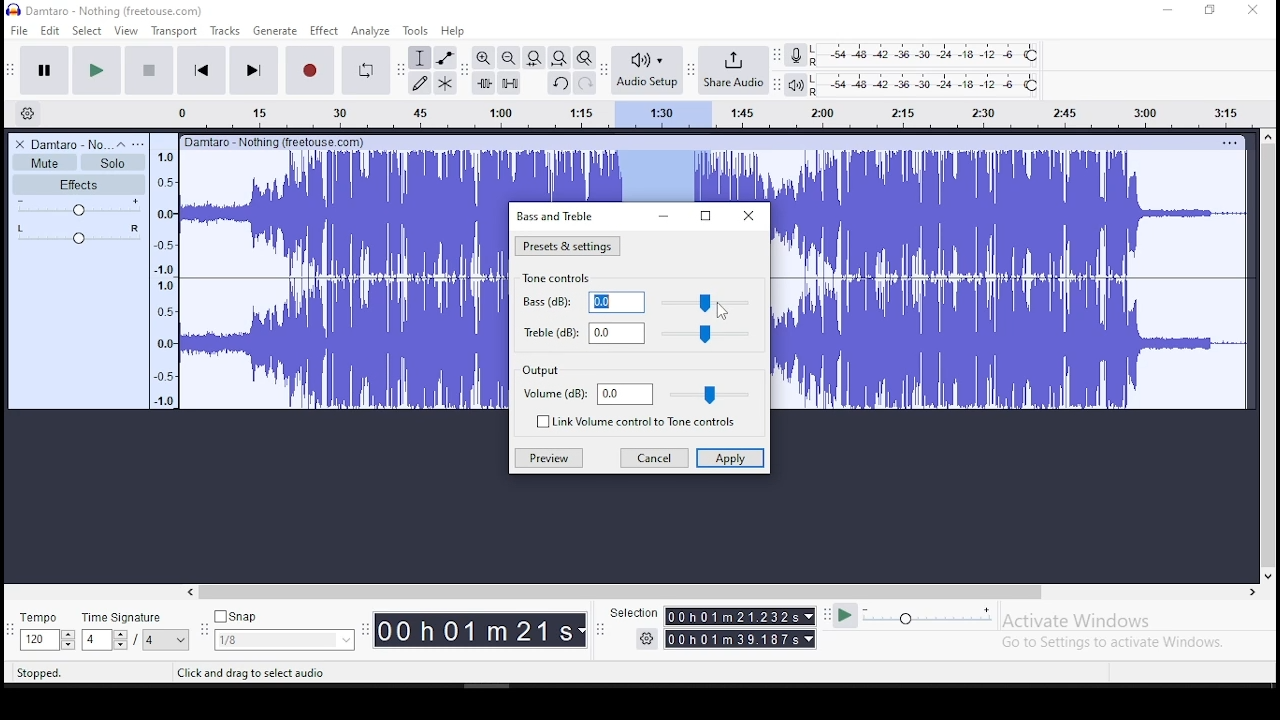  Describe the element at coordinates (646, 68) in the screenshot. I see `audio setup` at that location.